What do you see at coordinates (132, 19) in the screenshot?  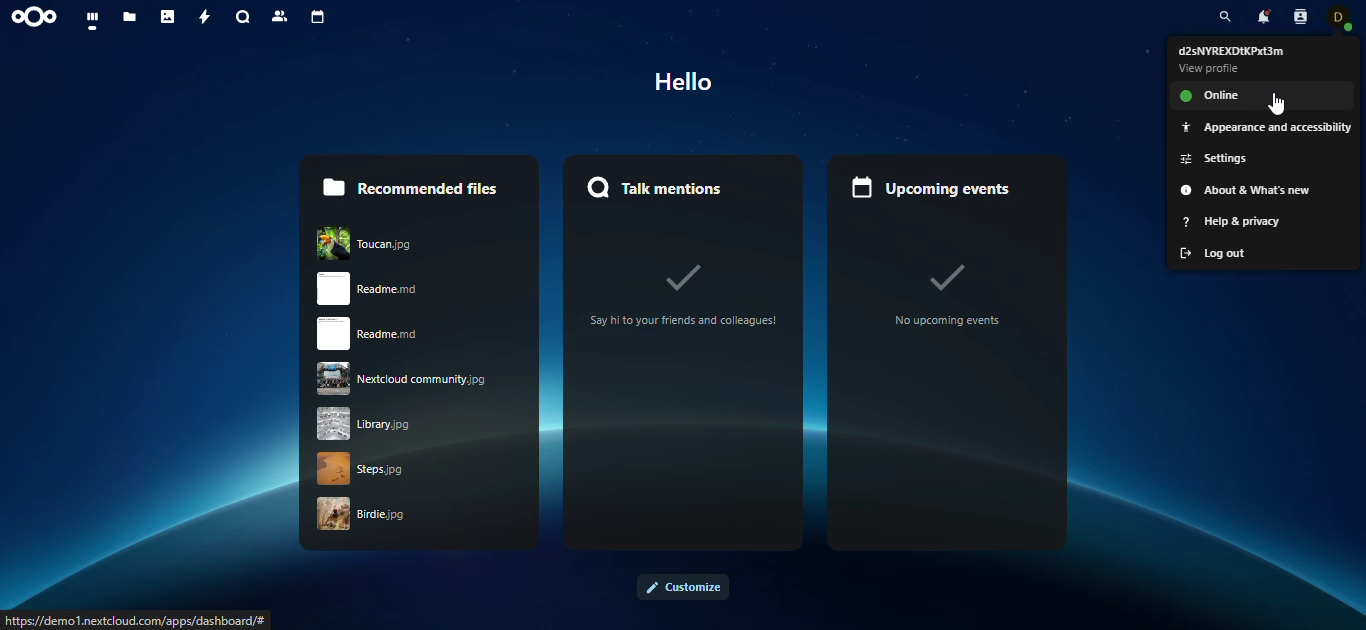 I see `files` at bounding box center [132, 19].